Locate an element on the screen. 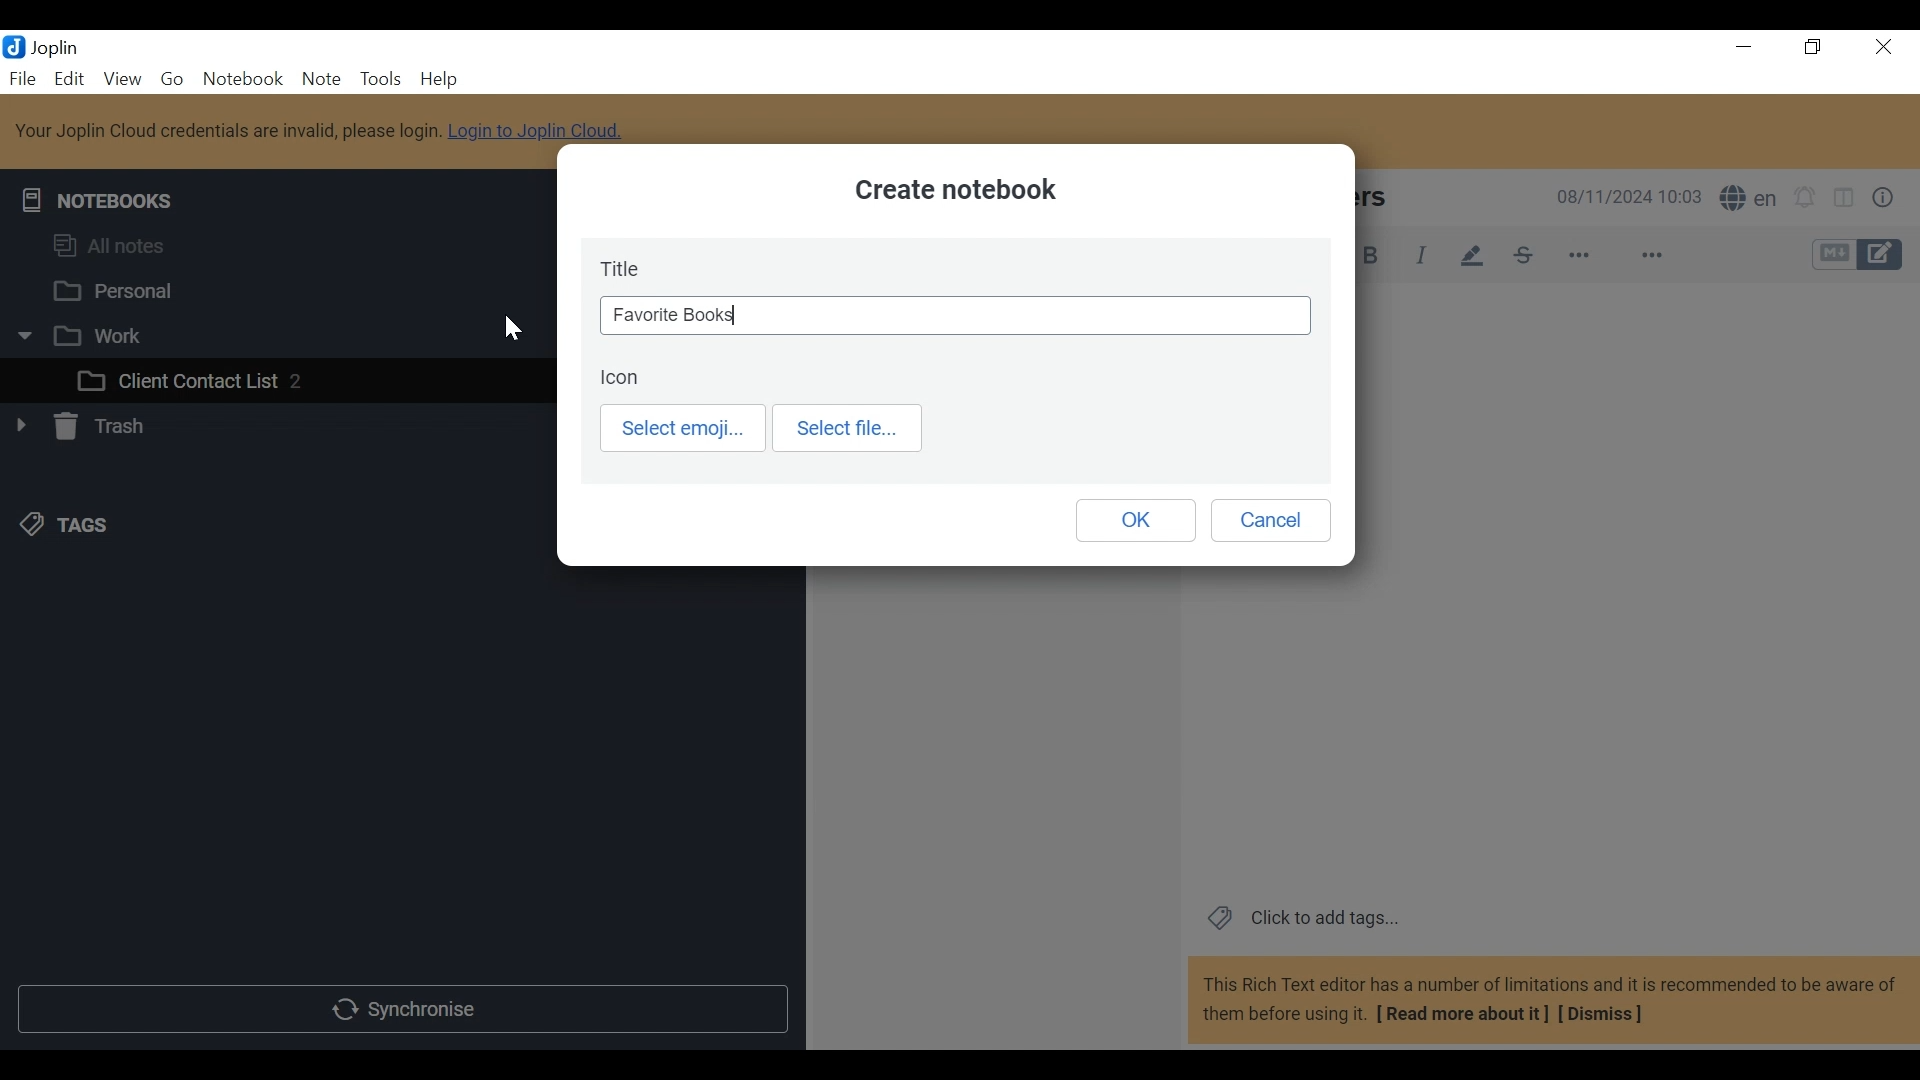 The height and width of the screenshot is (1080, 1920). Cancel is located at coordinates (1274, 519).